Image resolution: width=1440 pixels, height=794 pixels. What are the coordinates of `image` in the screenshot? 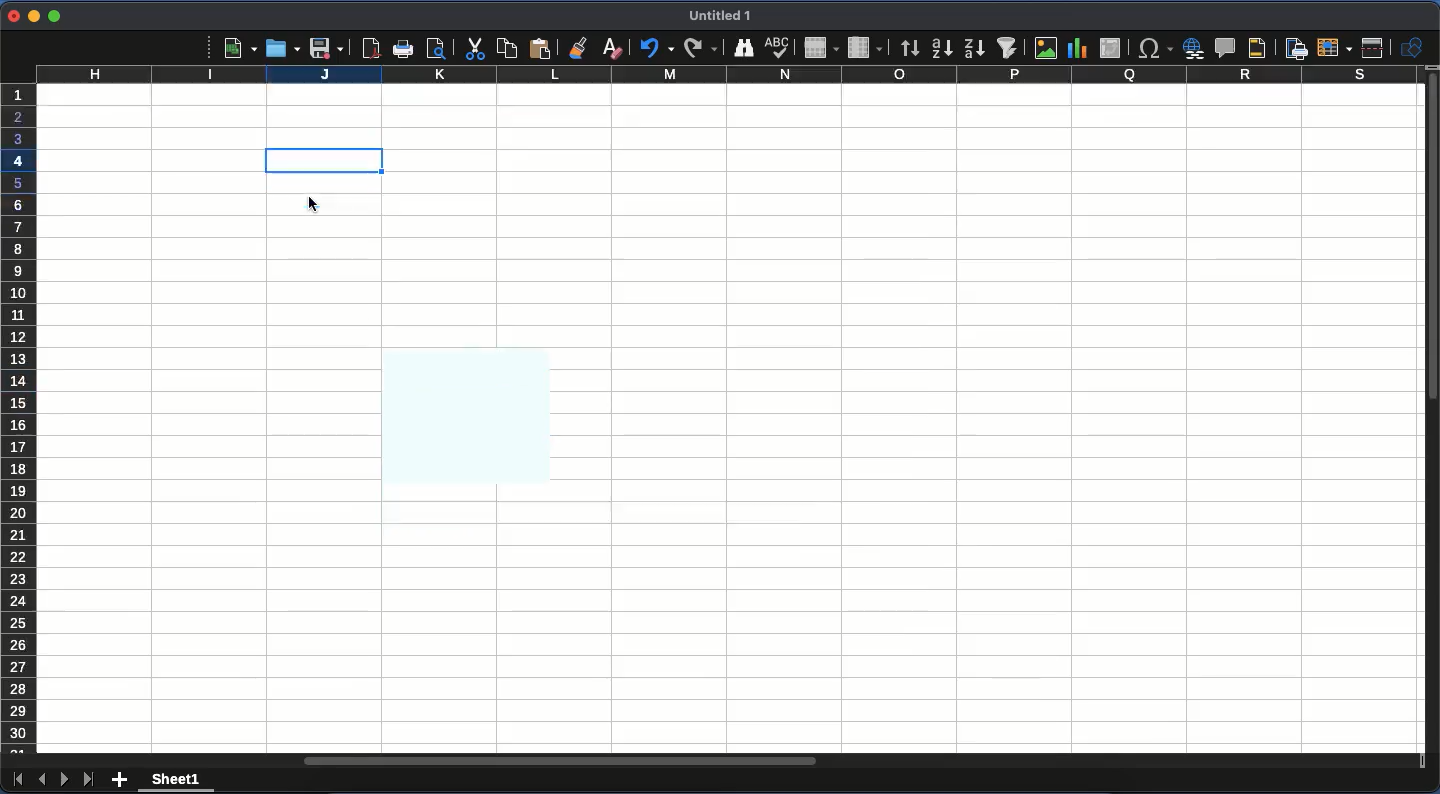 It's located at (1048, 48).